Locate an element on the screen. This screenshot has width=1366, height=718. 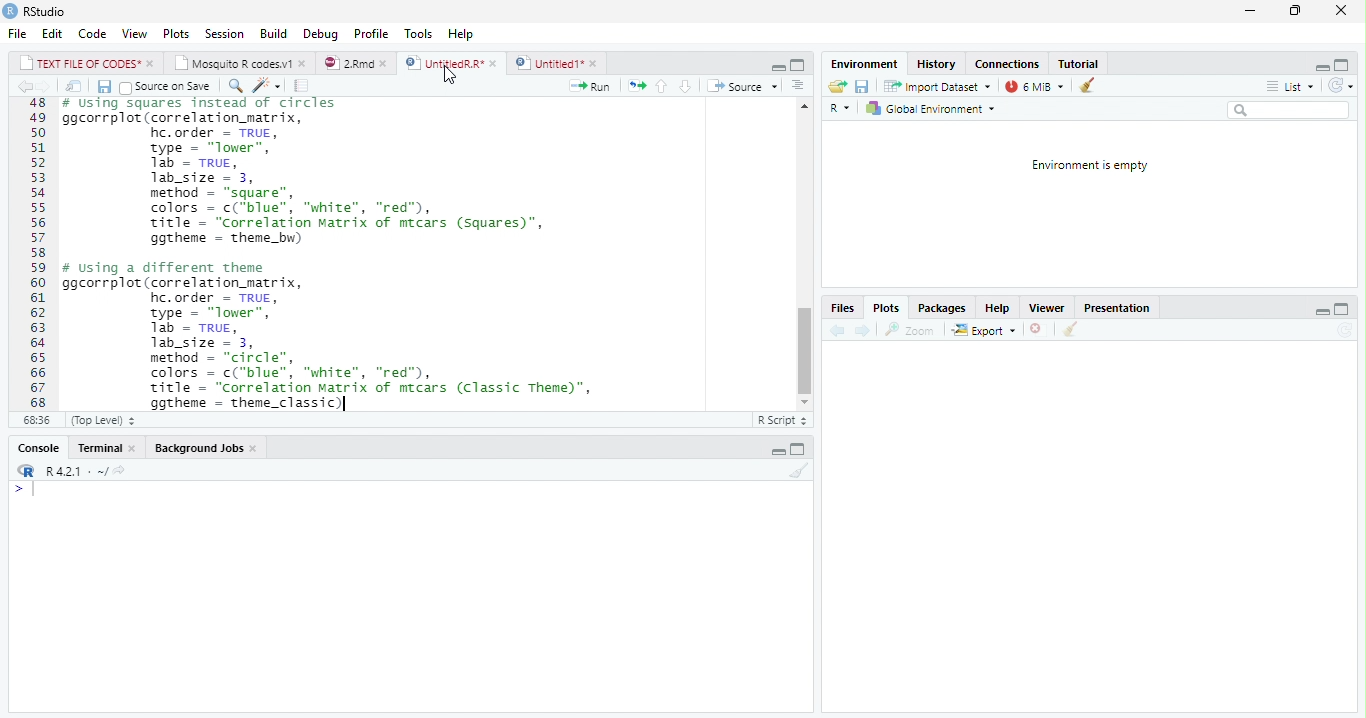
go back to the previous source location is located at coordinates (28, 88).